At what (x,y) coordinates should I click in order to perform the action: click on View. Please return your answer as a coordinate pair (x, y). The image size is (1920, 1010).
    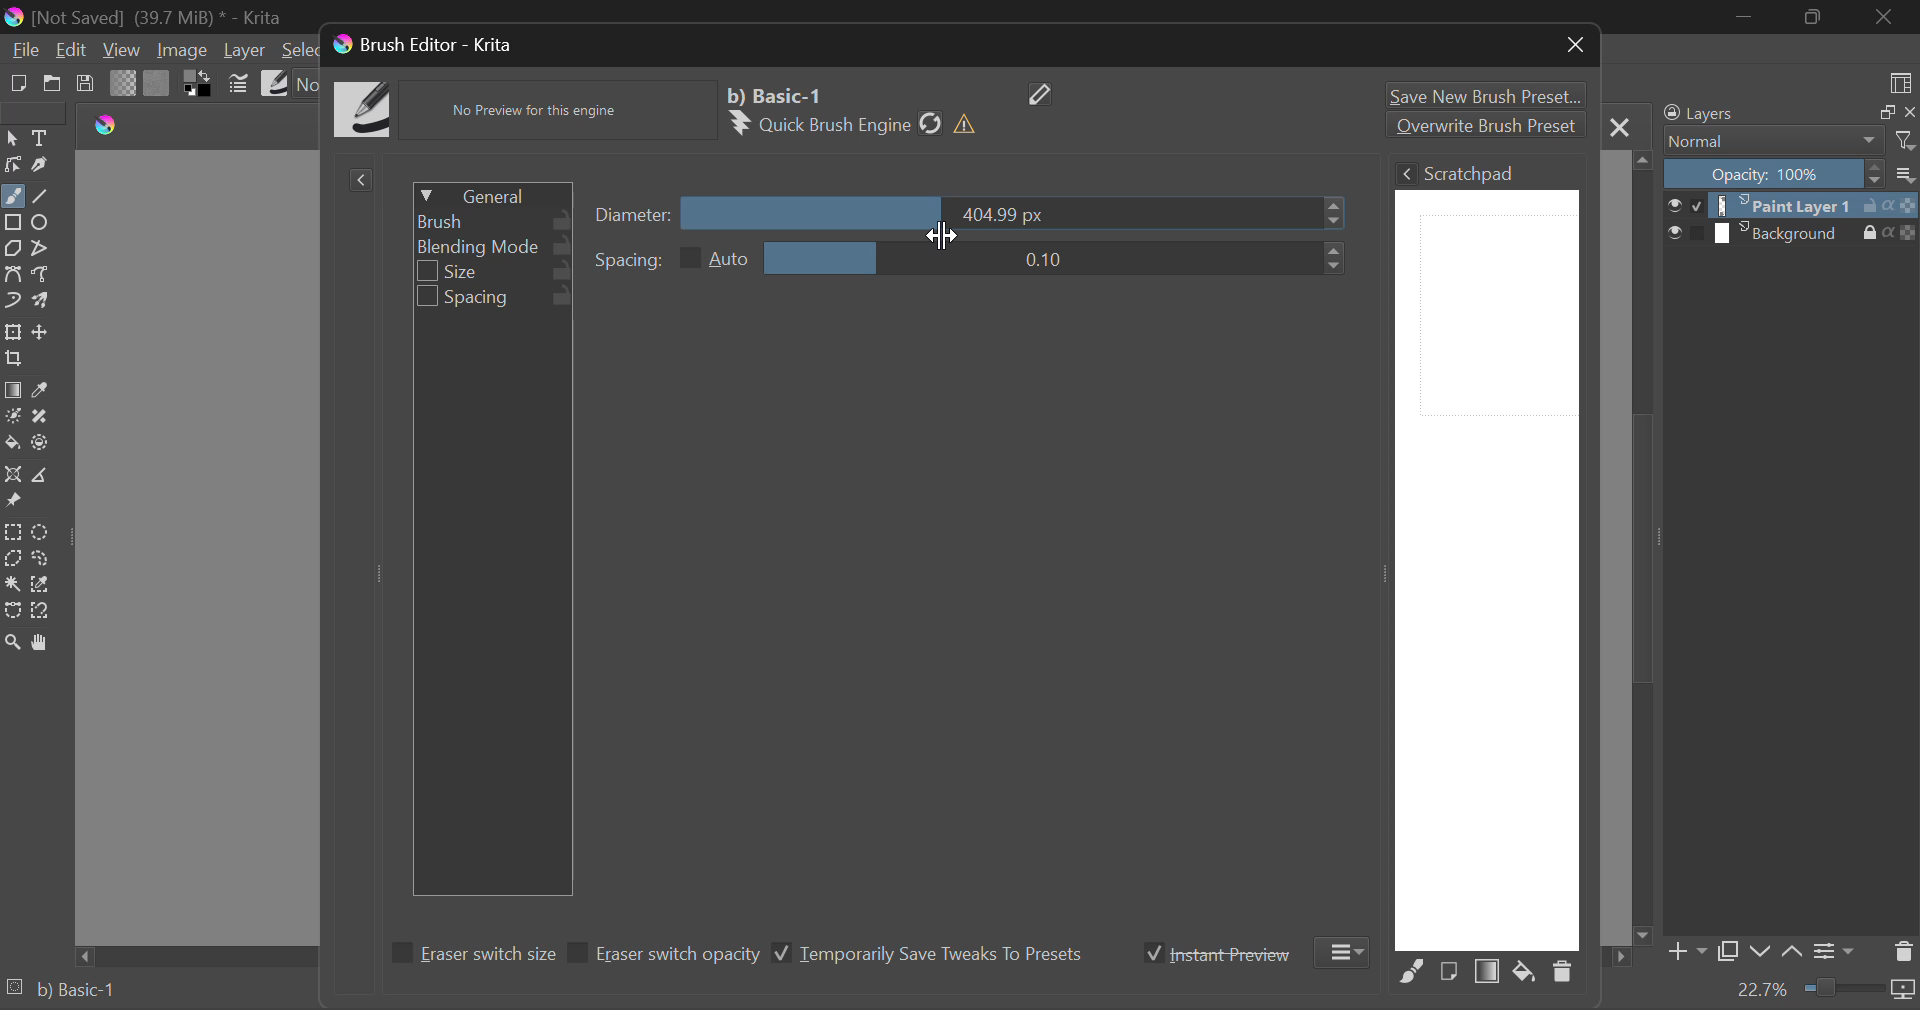
    Looking at the image, I should click on (122, 50).